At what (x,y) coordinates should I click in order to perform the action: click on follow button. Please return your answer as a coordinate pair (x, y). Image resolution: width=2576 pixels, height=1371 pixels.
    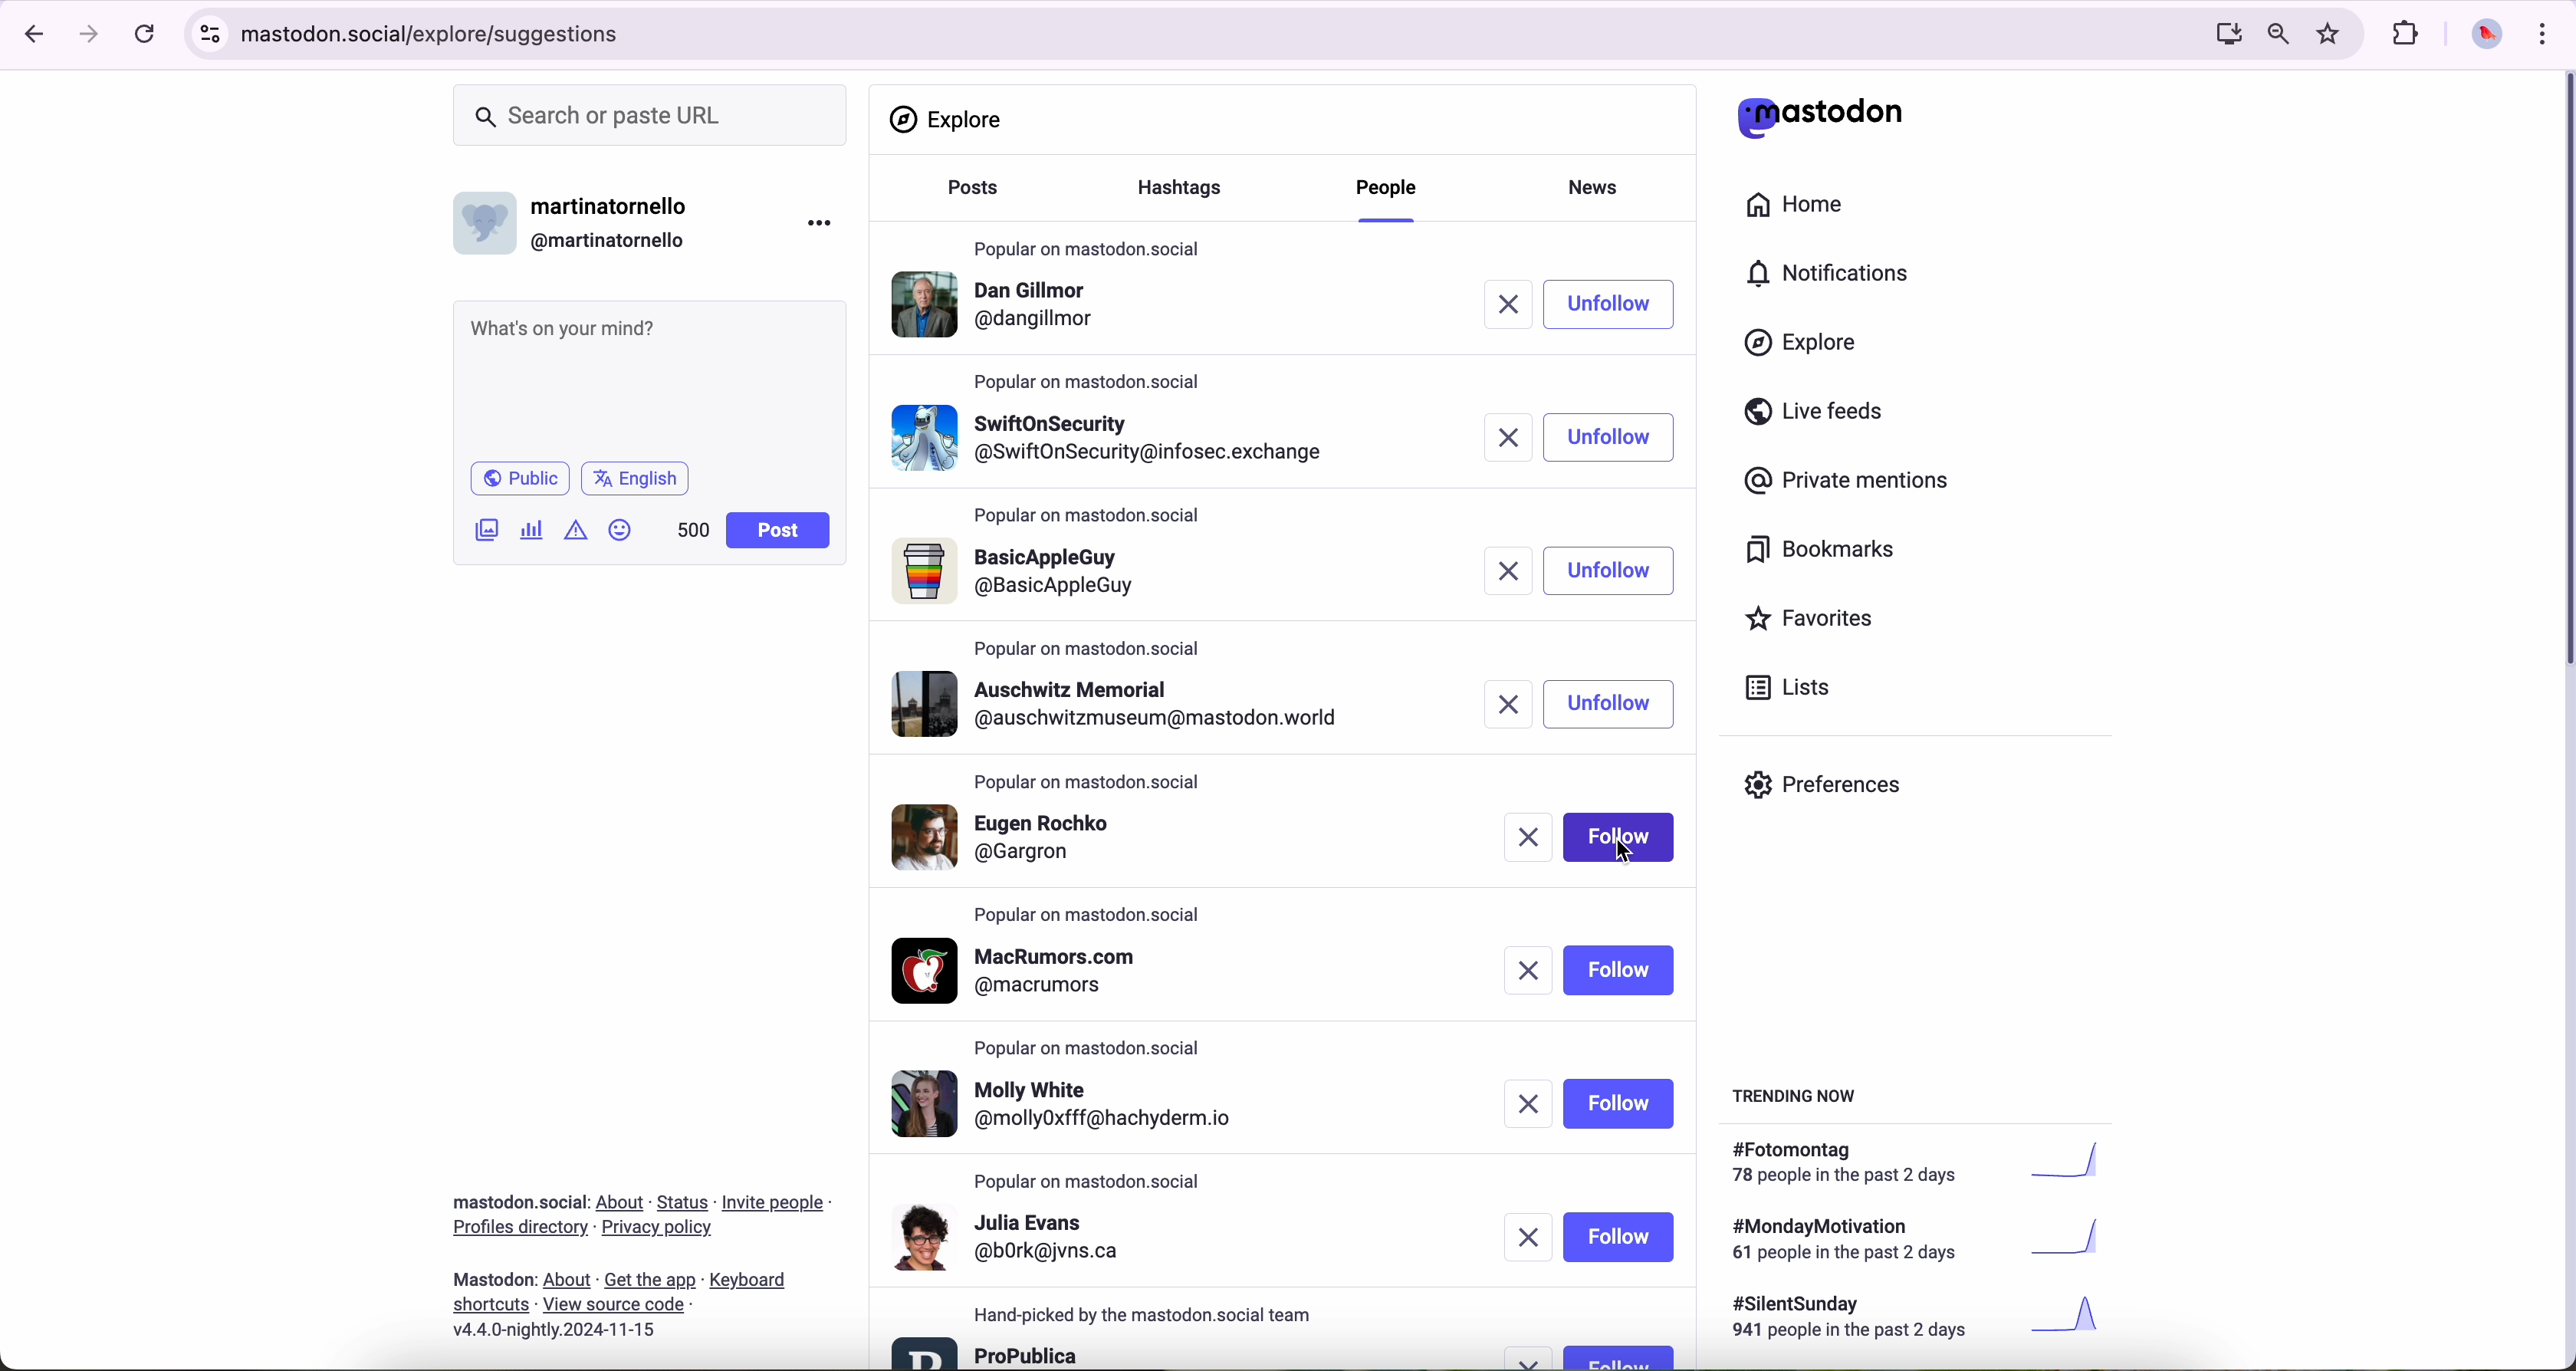
    Looking at the image, I should click on (1619, 970).